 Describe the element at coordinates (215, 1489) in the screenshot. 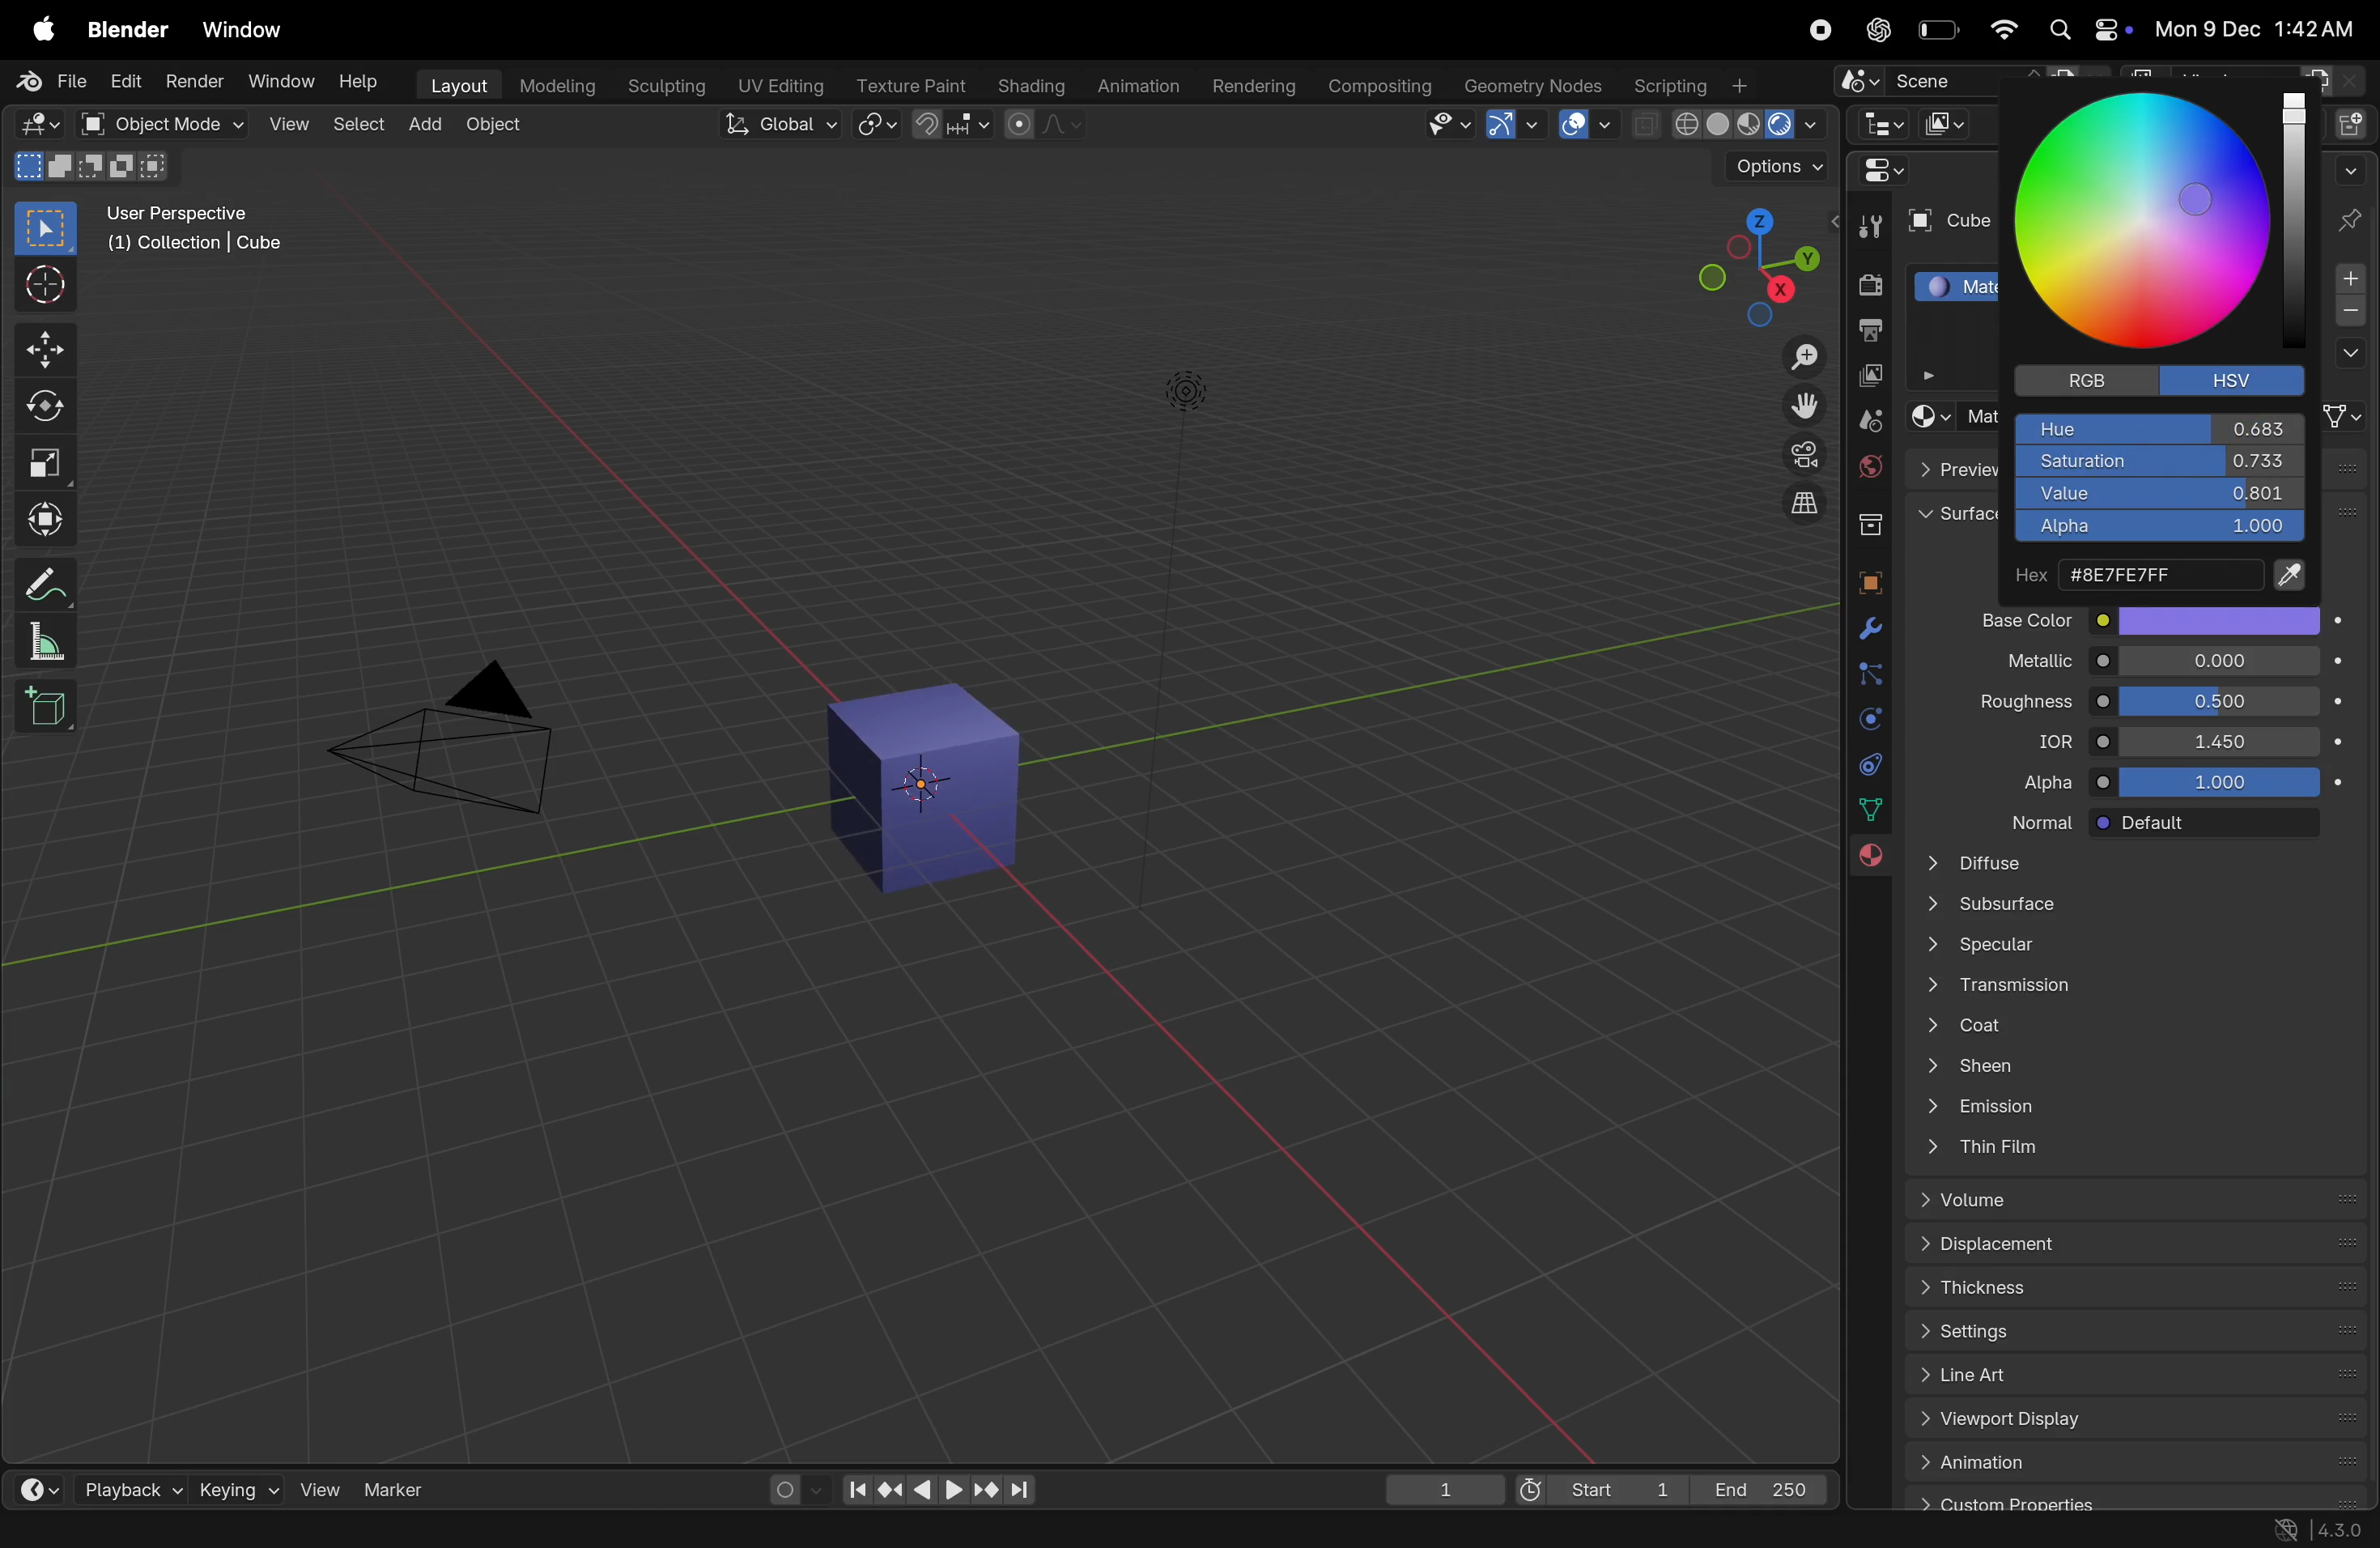

I see `keying` at that location.